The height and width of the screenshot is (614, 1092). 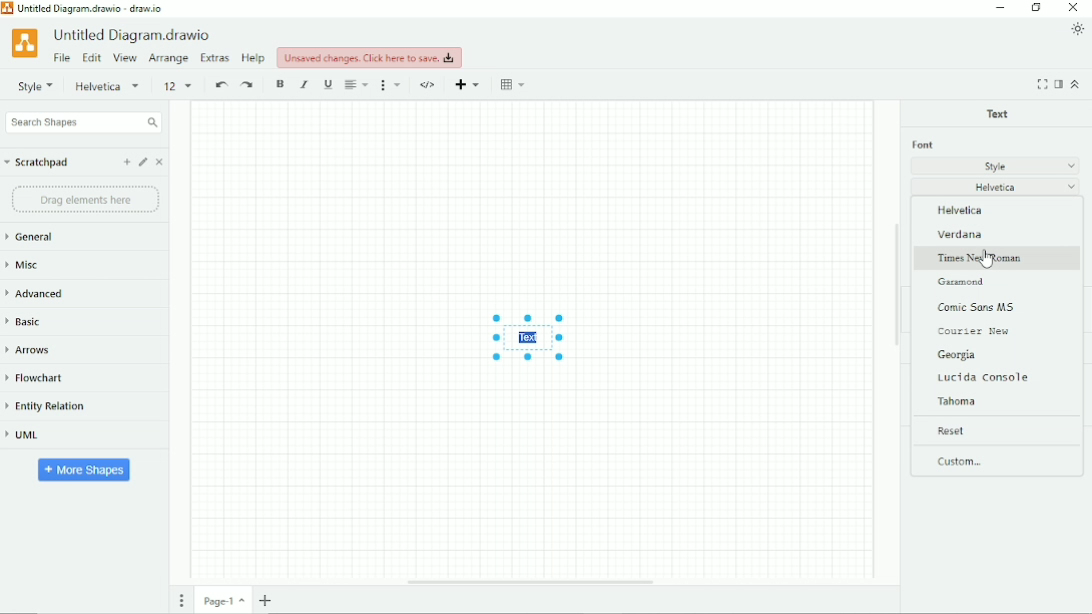 I want to click on Collapse/Expand, so click(x=1077, y=85).